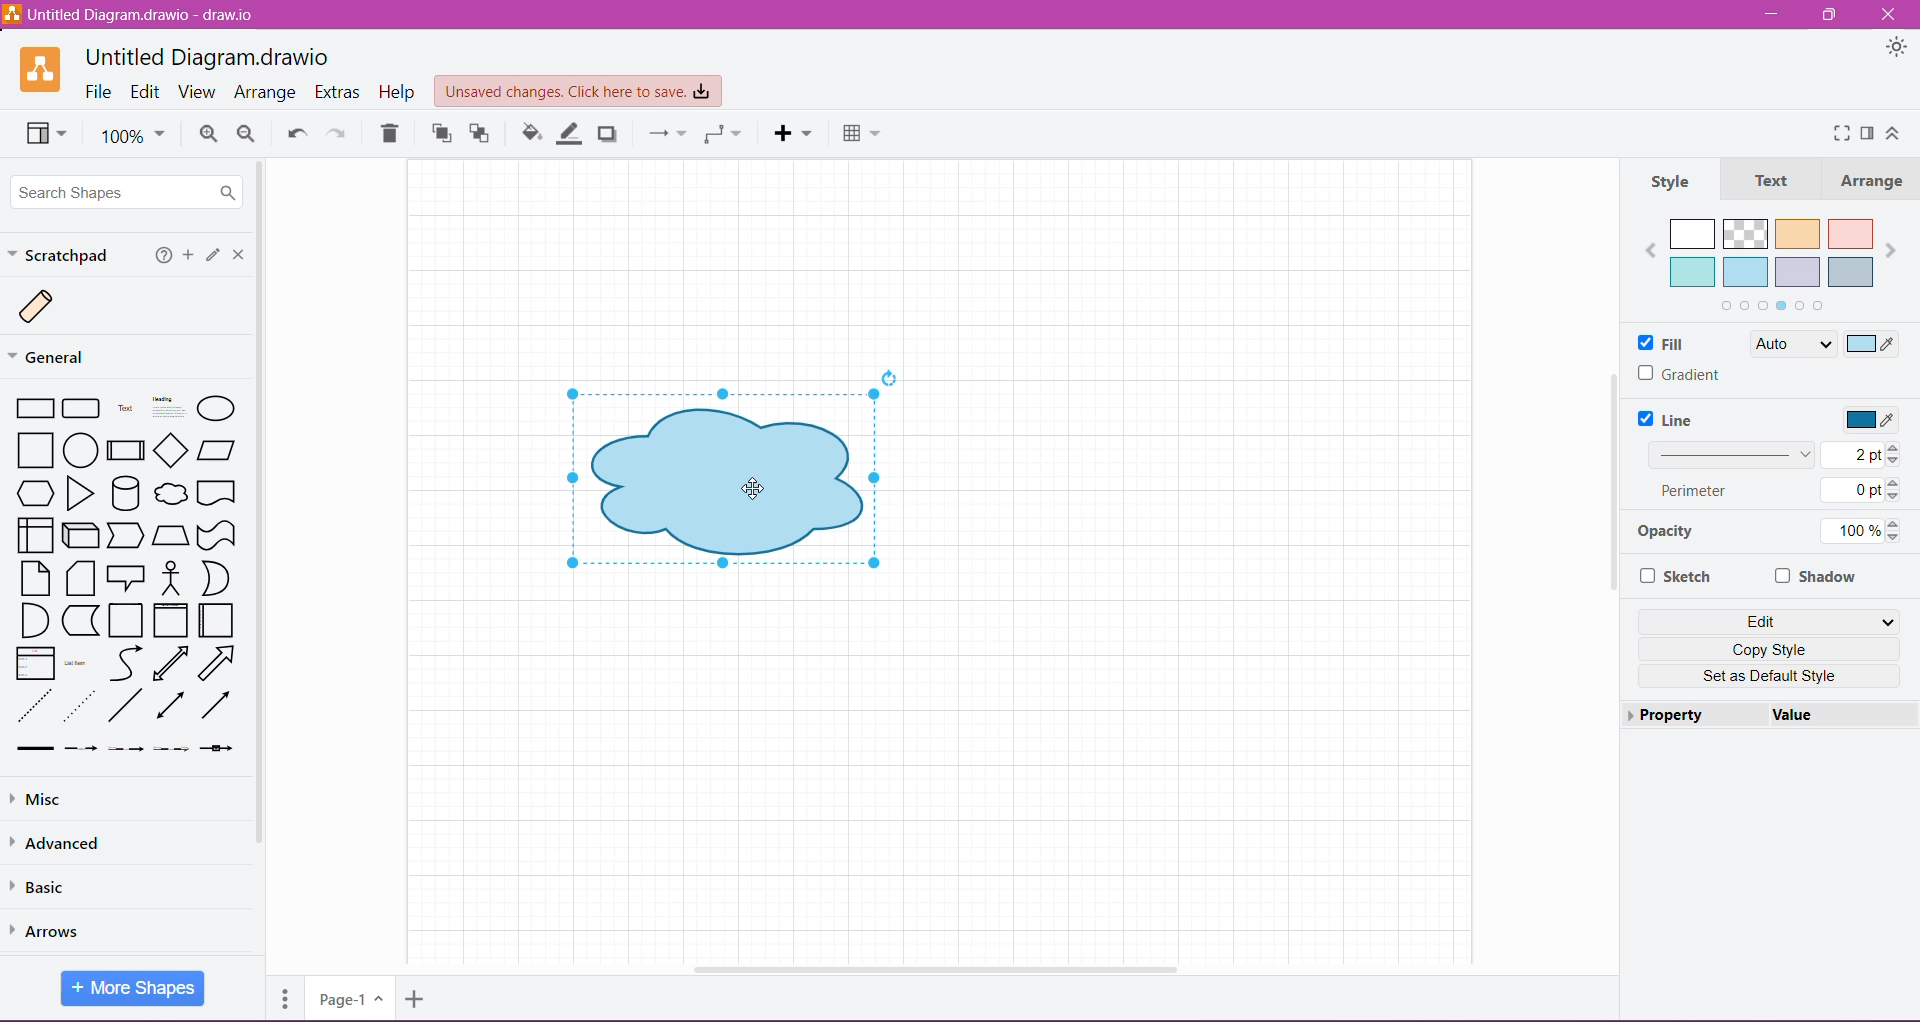  I want to click on Help, so click(399, 93).